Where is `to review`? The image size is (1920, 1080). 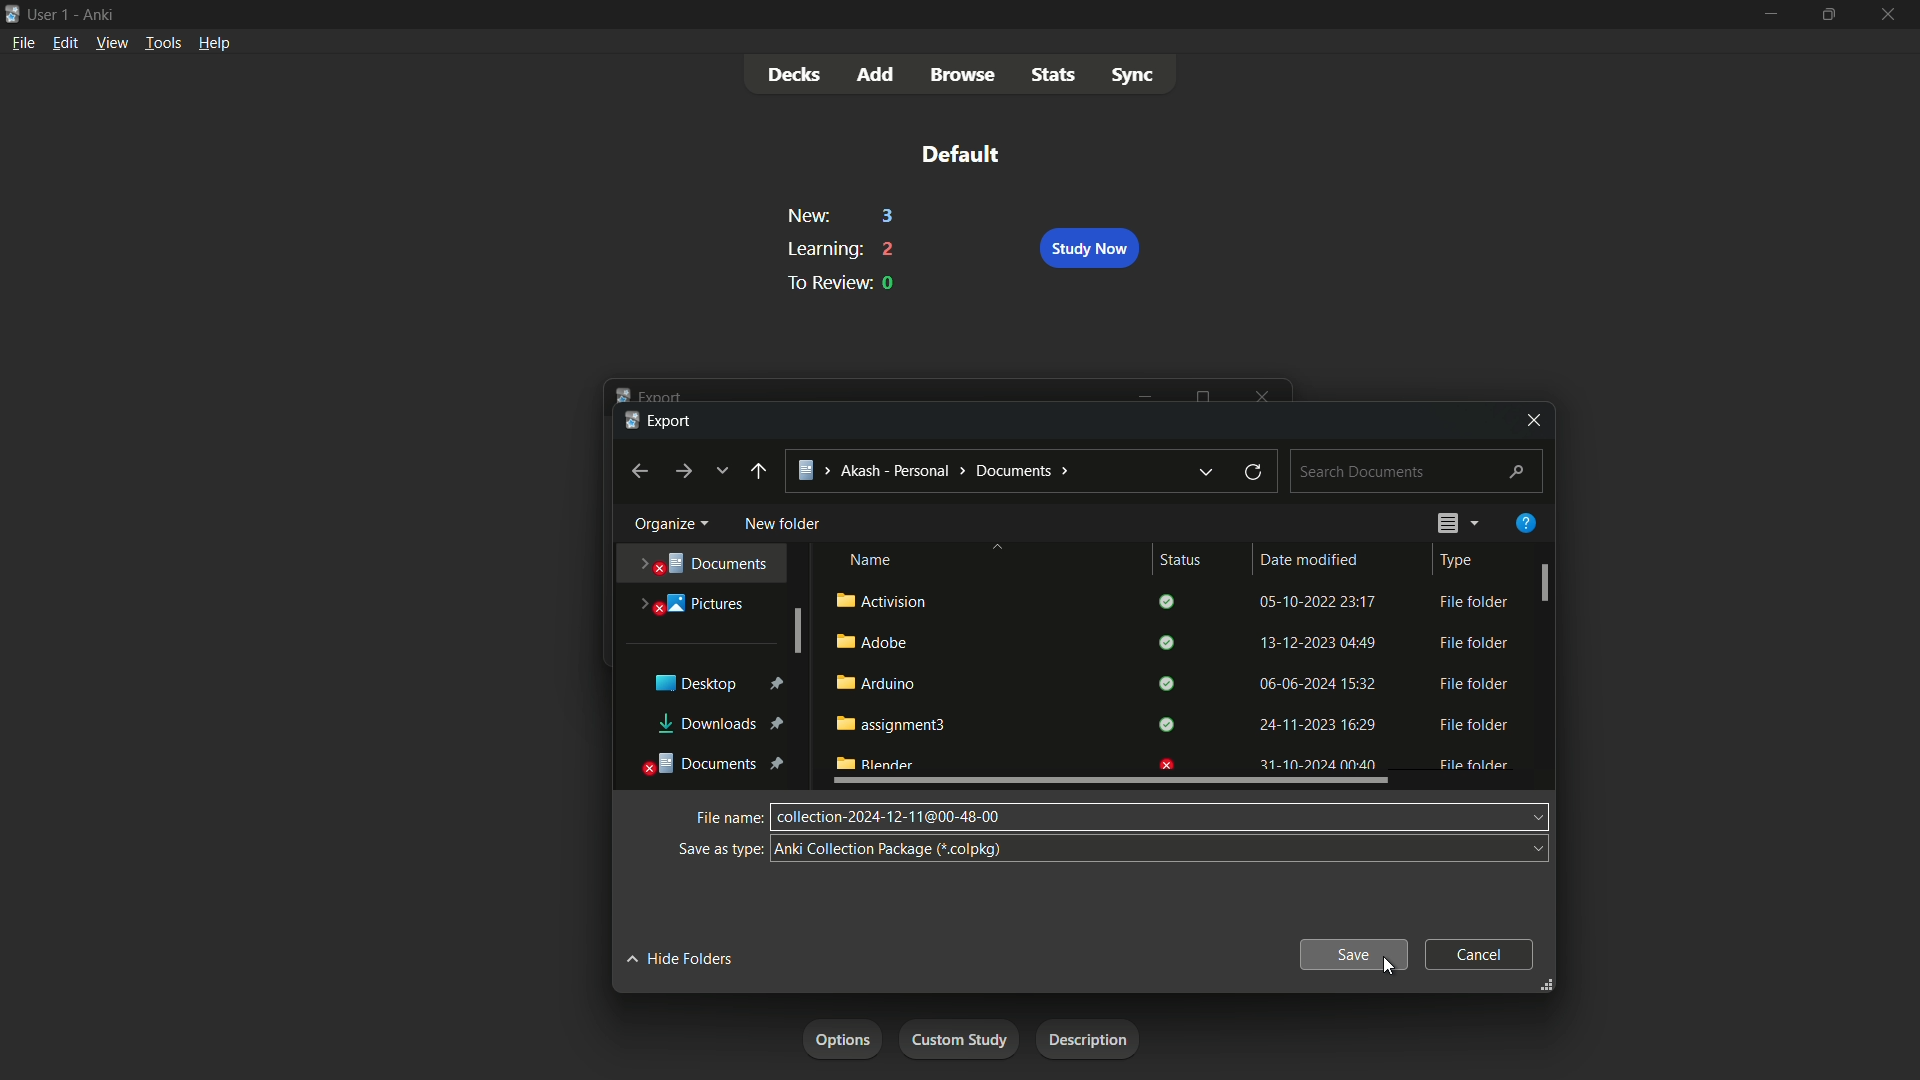
to review is located at coordinates (824, 282).